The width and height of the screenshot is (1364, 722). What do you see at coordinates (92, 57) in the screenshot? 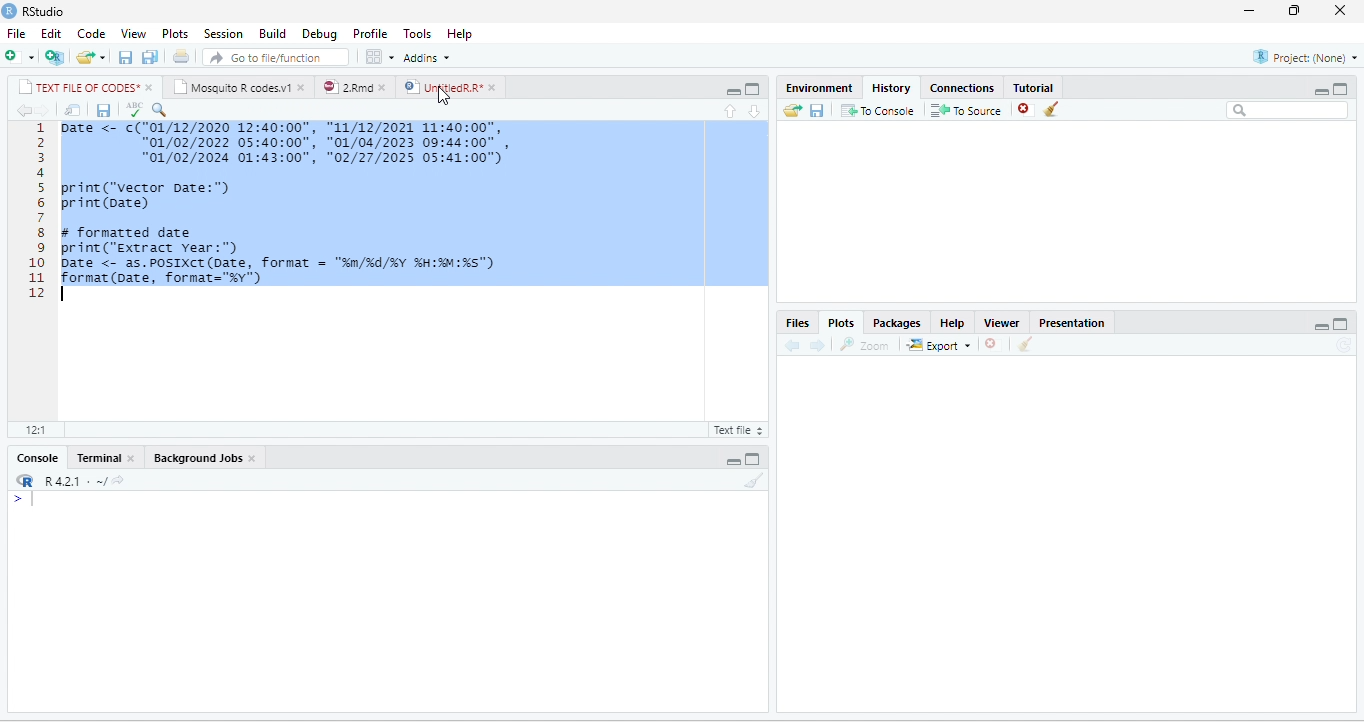
I see `open file` at bounding box center [92, 57].